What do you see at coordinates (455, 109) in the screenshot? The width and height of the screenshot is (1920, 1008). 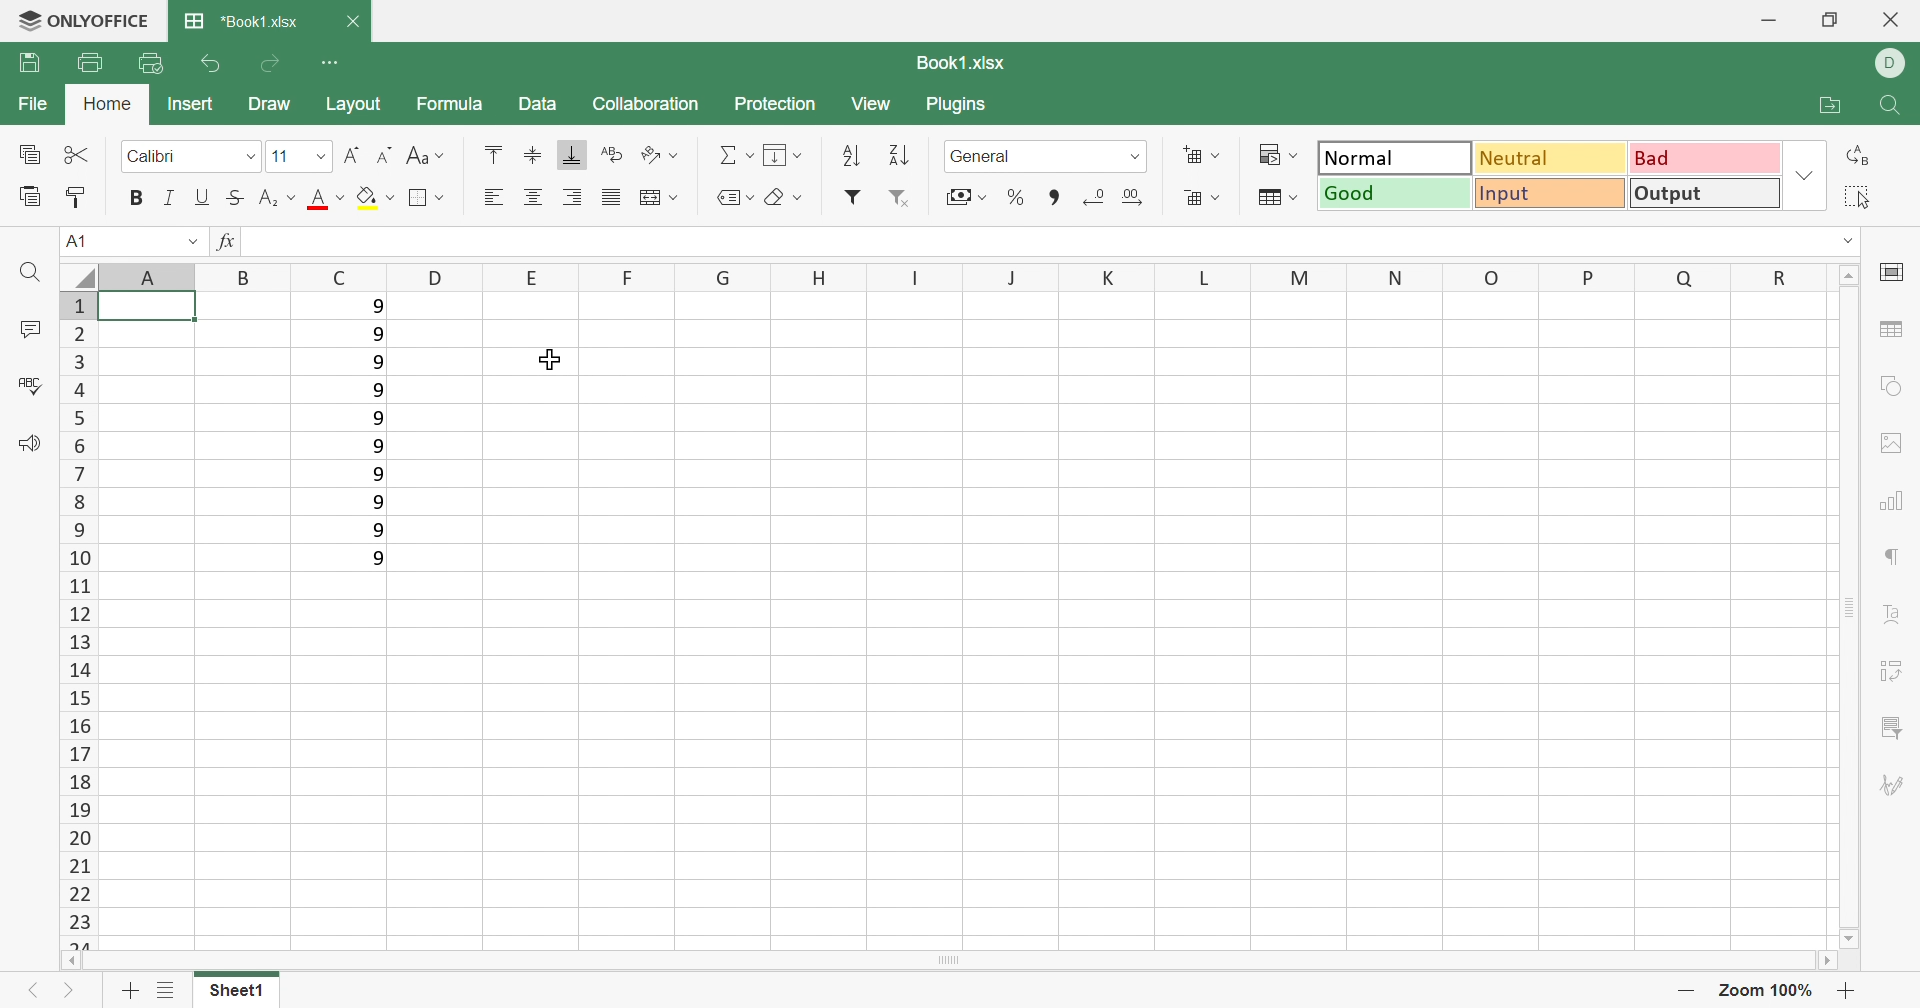 I see `Formula` at bounding box center [455, 109].